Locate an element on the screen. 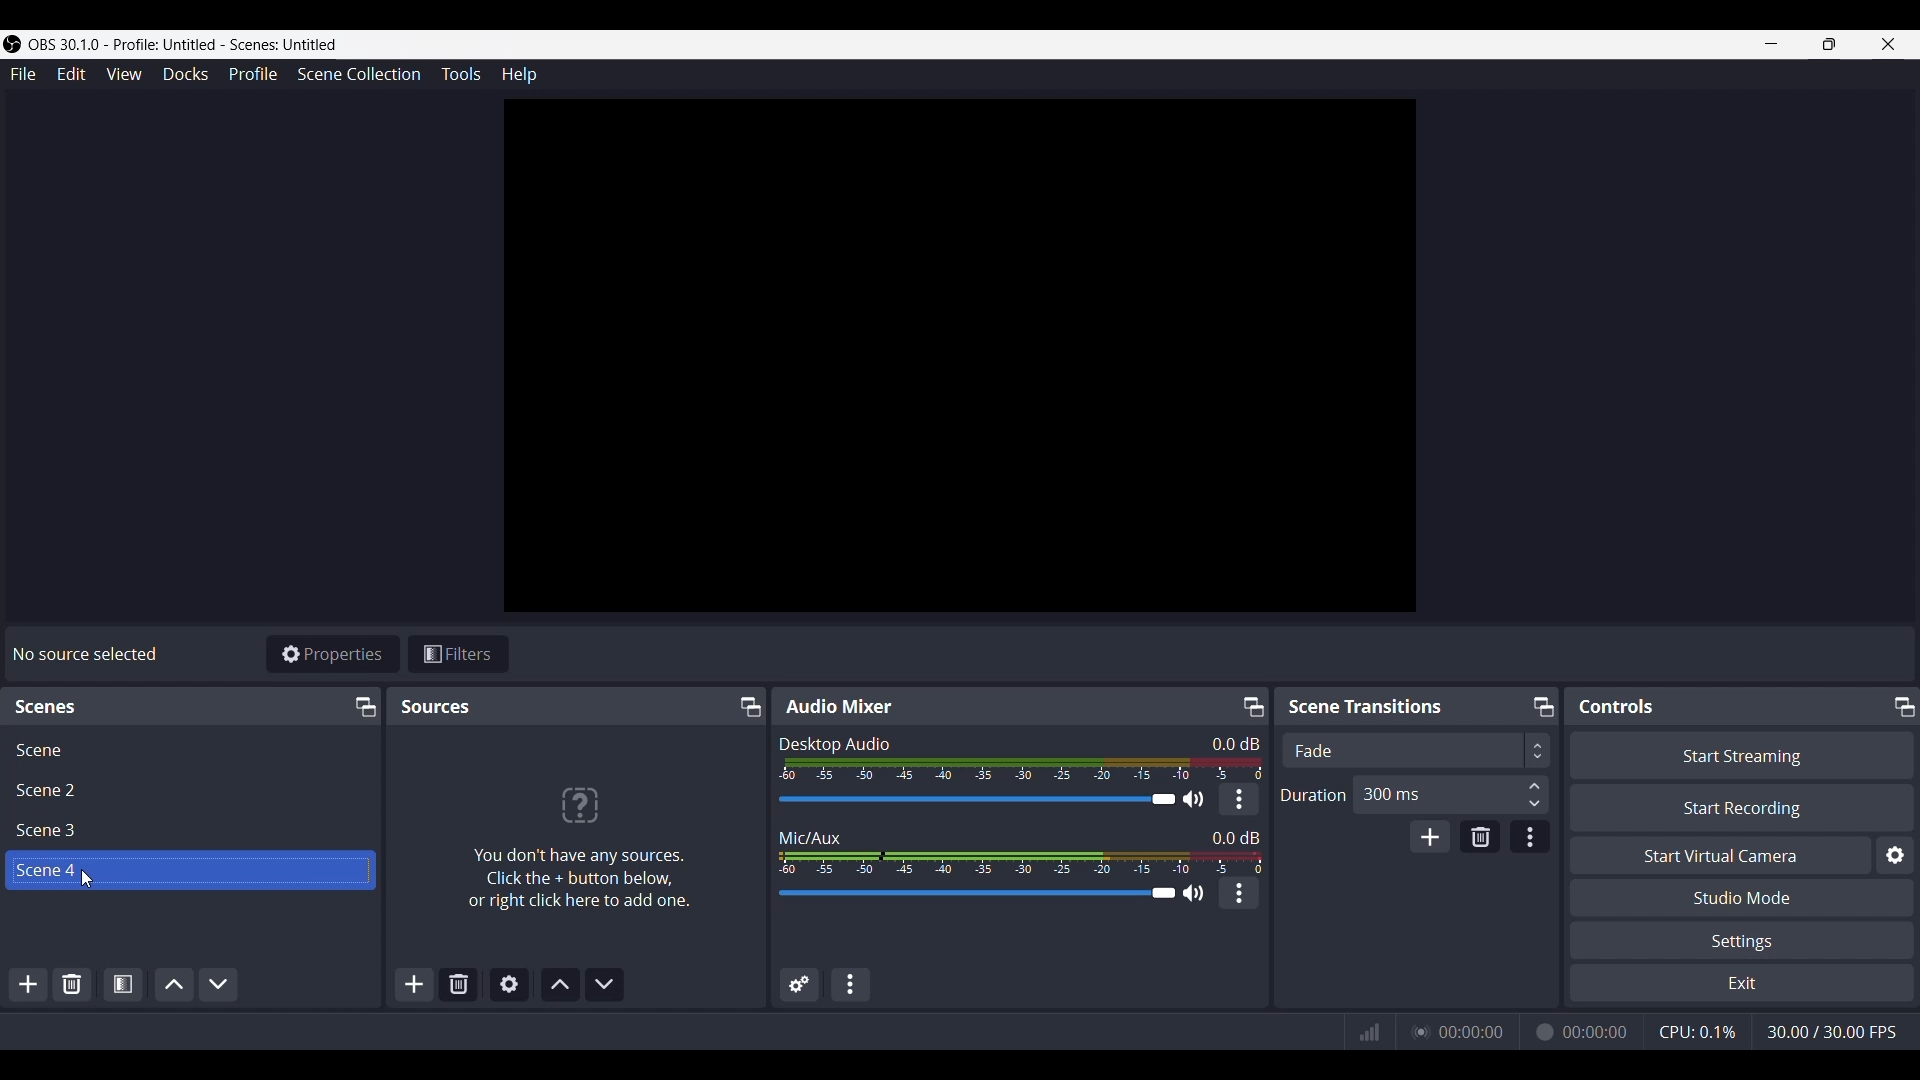 The width and height of the screenshot is (1920, 1080). You don't have any sources. Click the + button below, or right click to add one.  is located at coordinates (578, 879).